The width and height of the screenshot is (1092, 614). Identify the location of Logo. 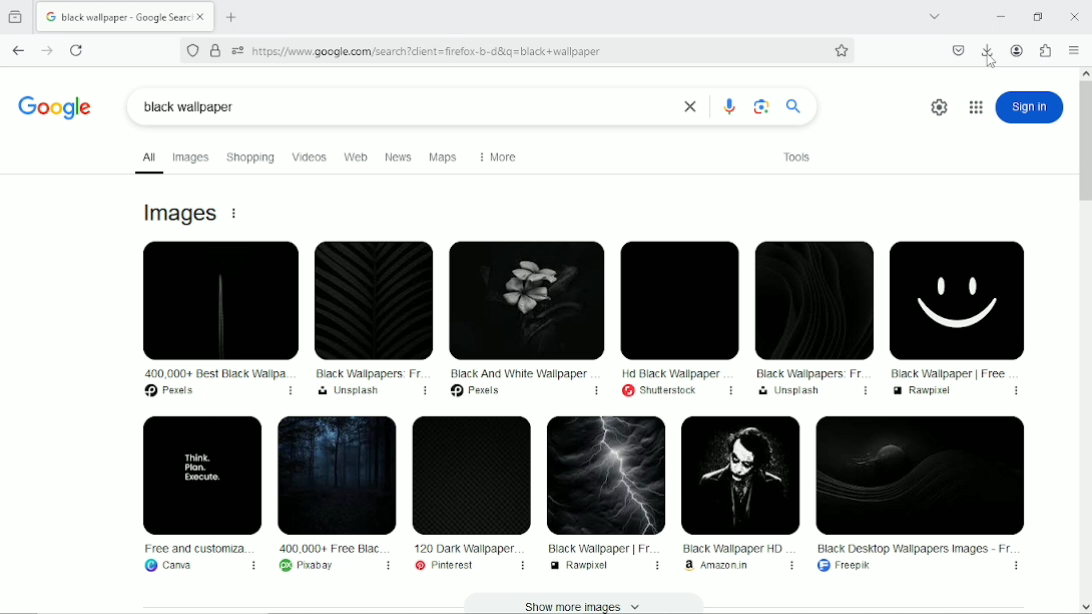
(57, 107).